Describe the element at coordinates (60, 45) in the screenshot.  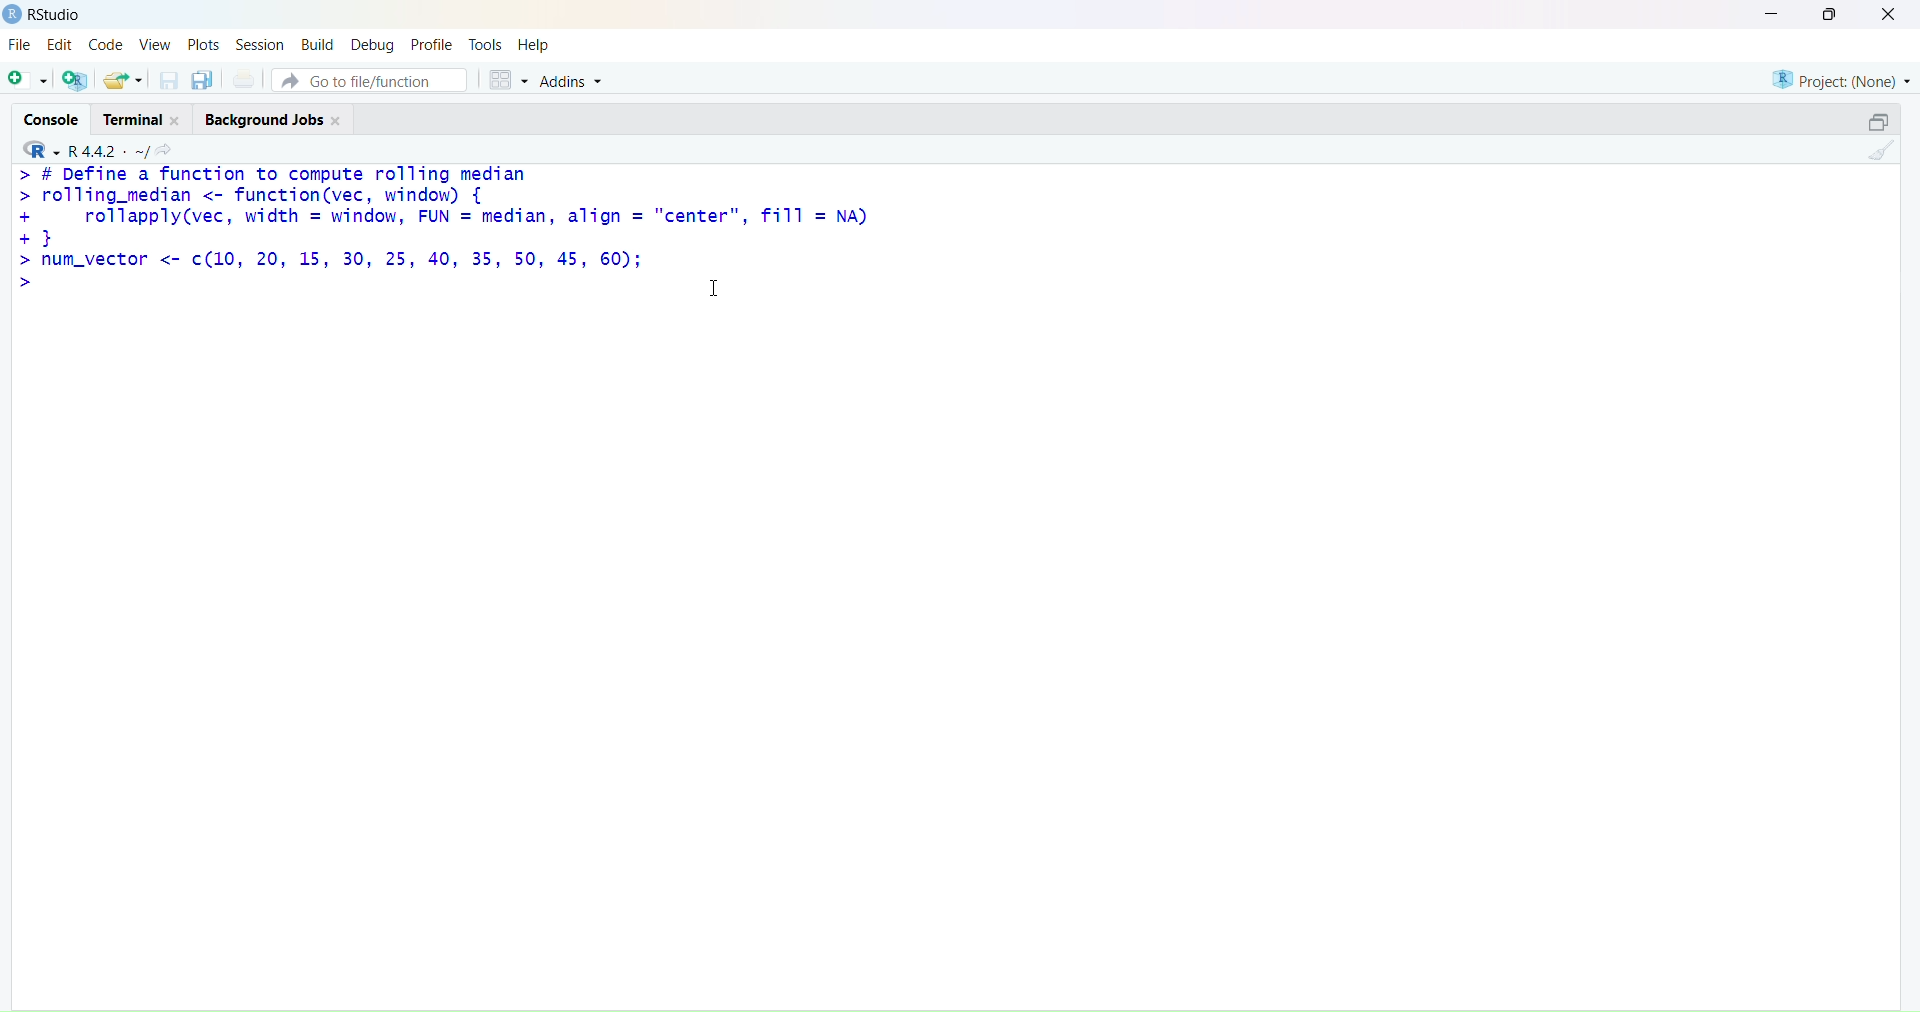
I see `edit` at that location.